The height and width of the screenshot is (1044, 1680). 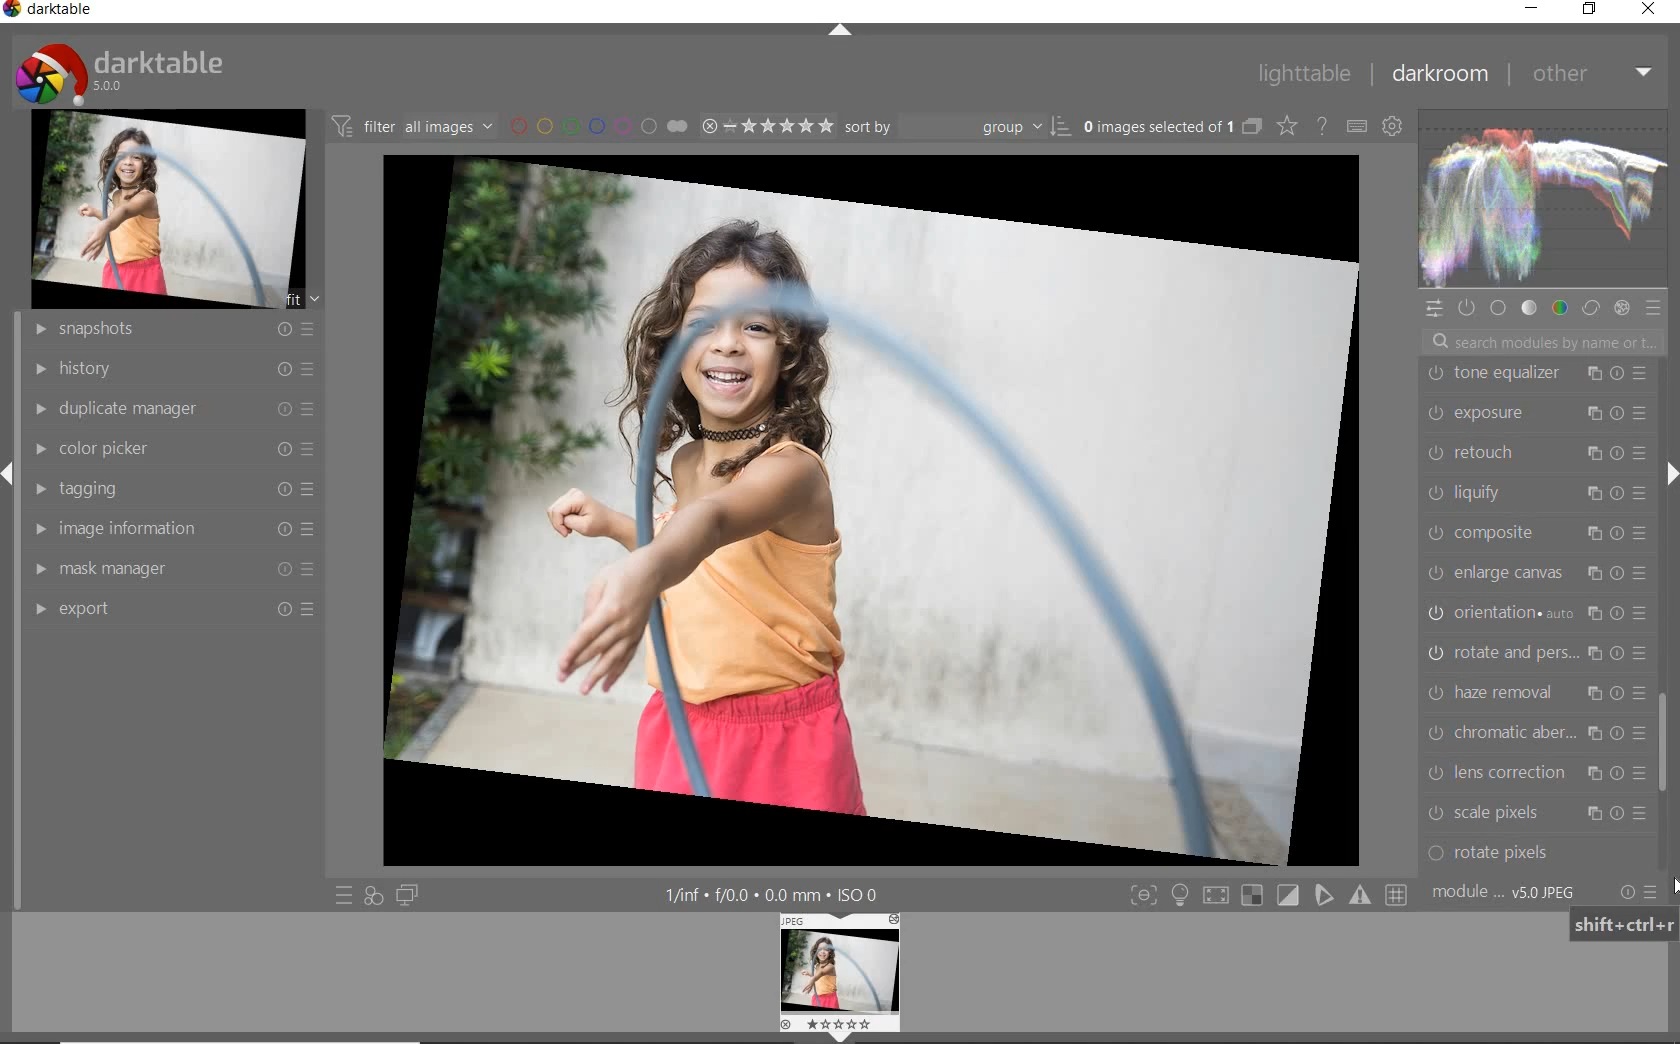 I want to click on restore, so click(x=1592, y=9).